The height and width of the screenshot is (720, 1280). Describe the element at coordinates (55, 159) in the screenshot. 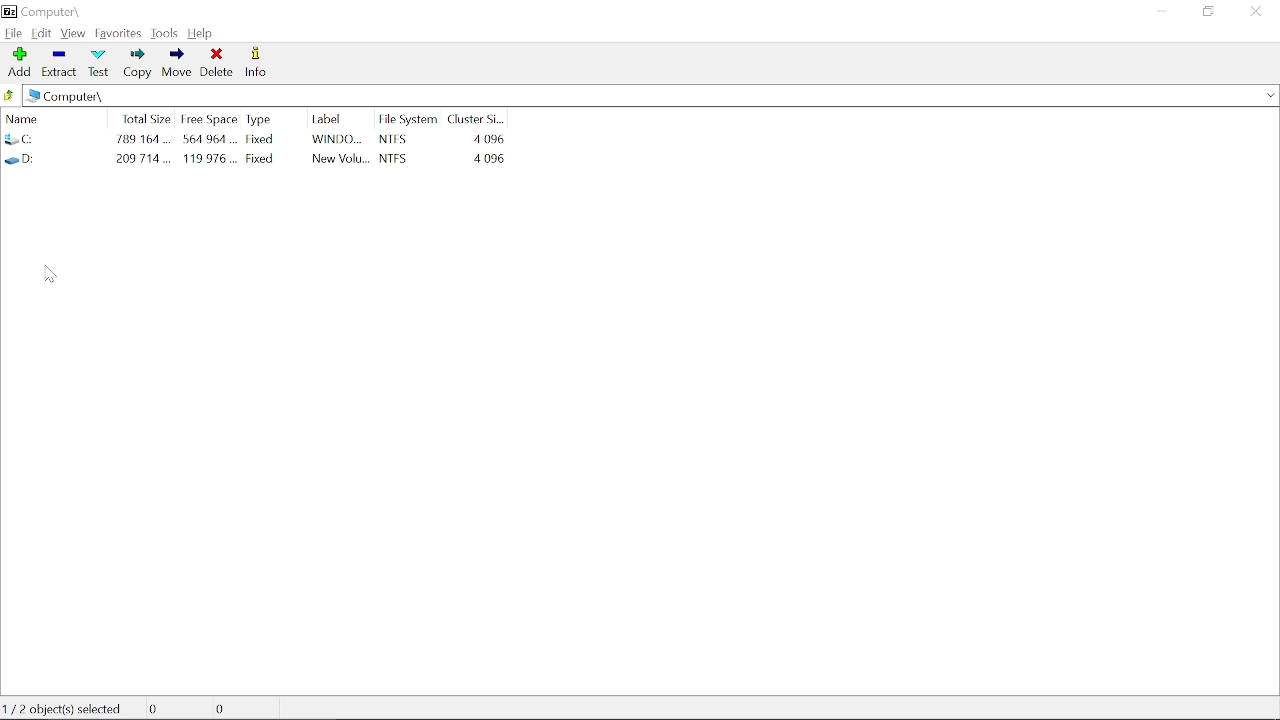

I see `D :` at that location.